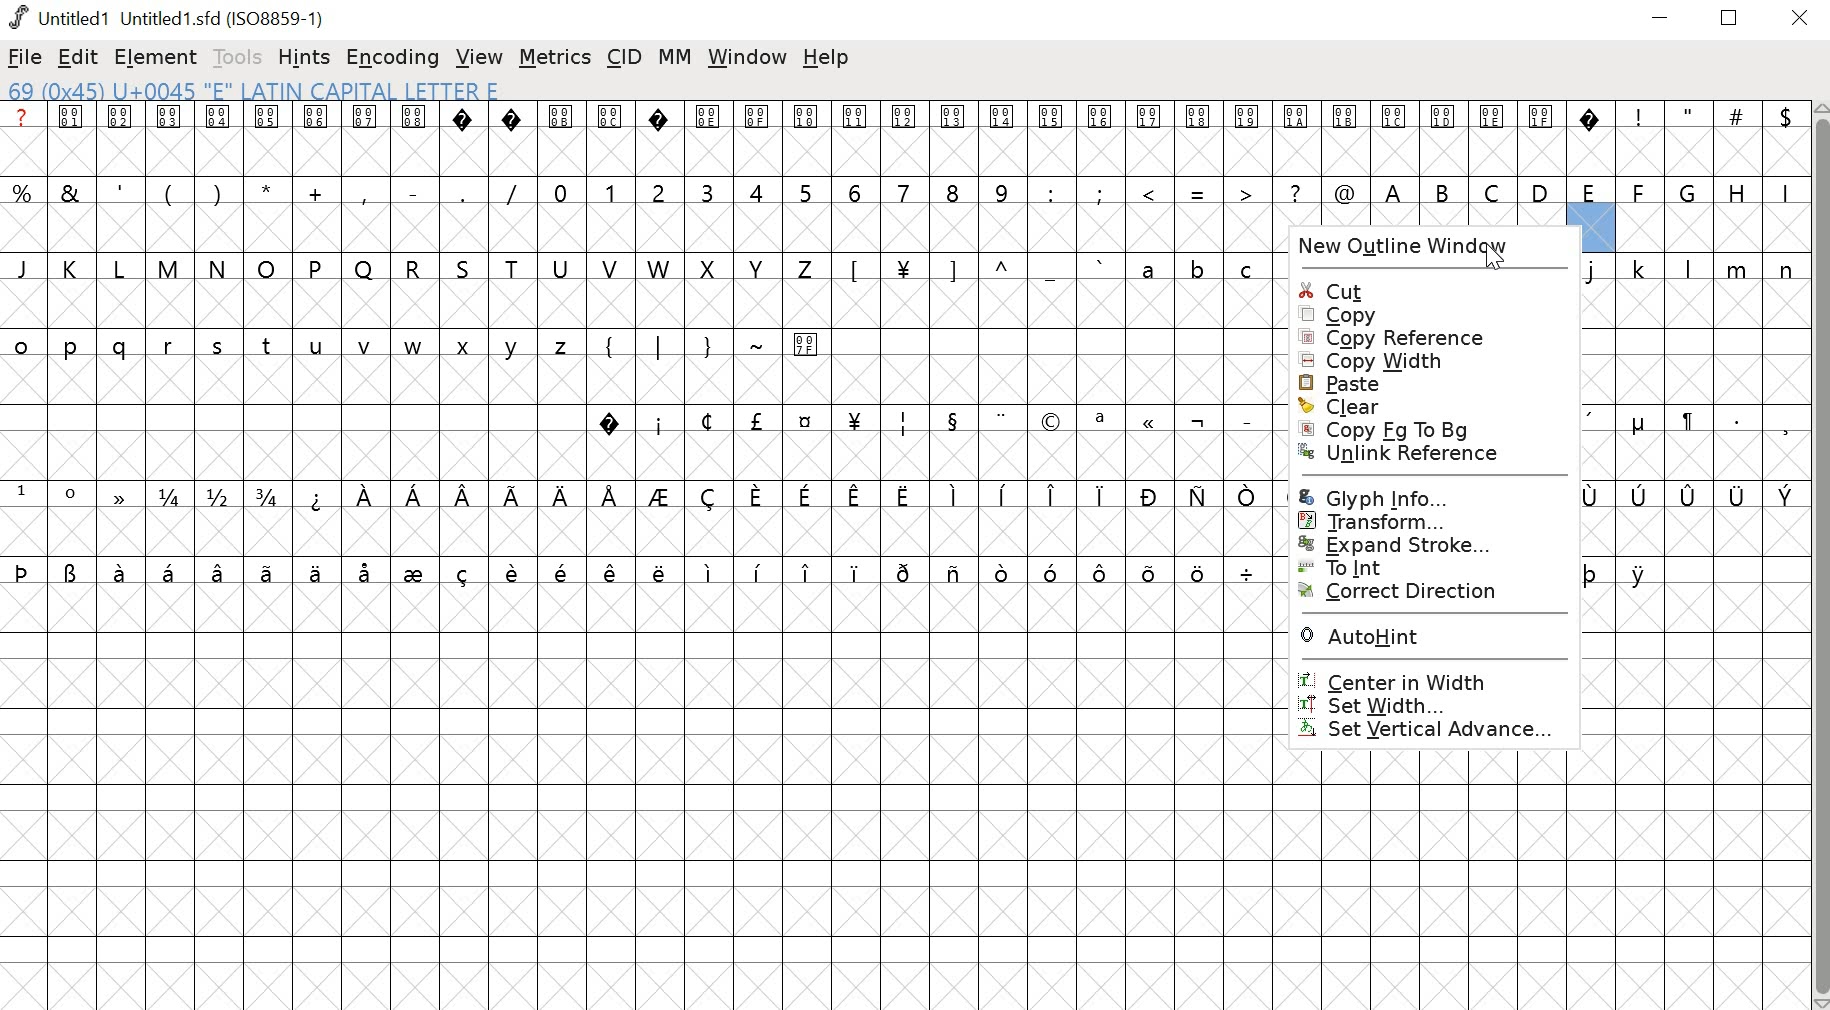  Describe the element at coordinates (1500, 255) in the screenshot. I see `Cursor over New Outline Window` at that location.